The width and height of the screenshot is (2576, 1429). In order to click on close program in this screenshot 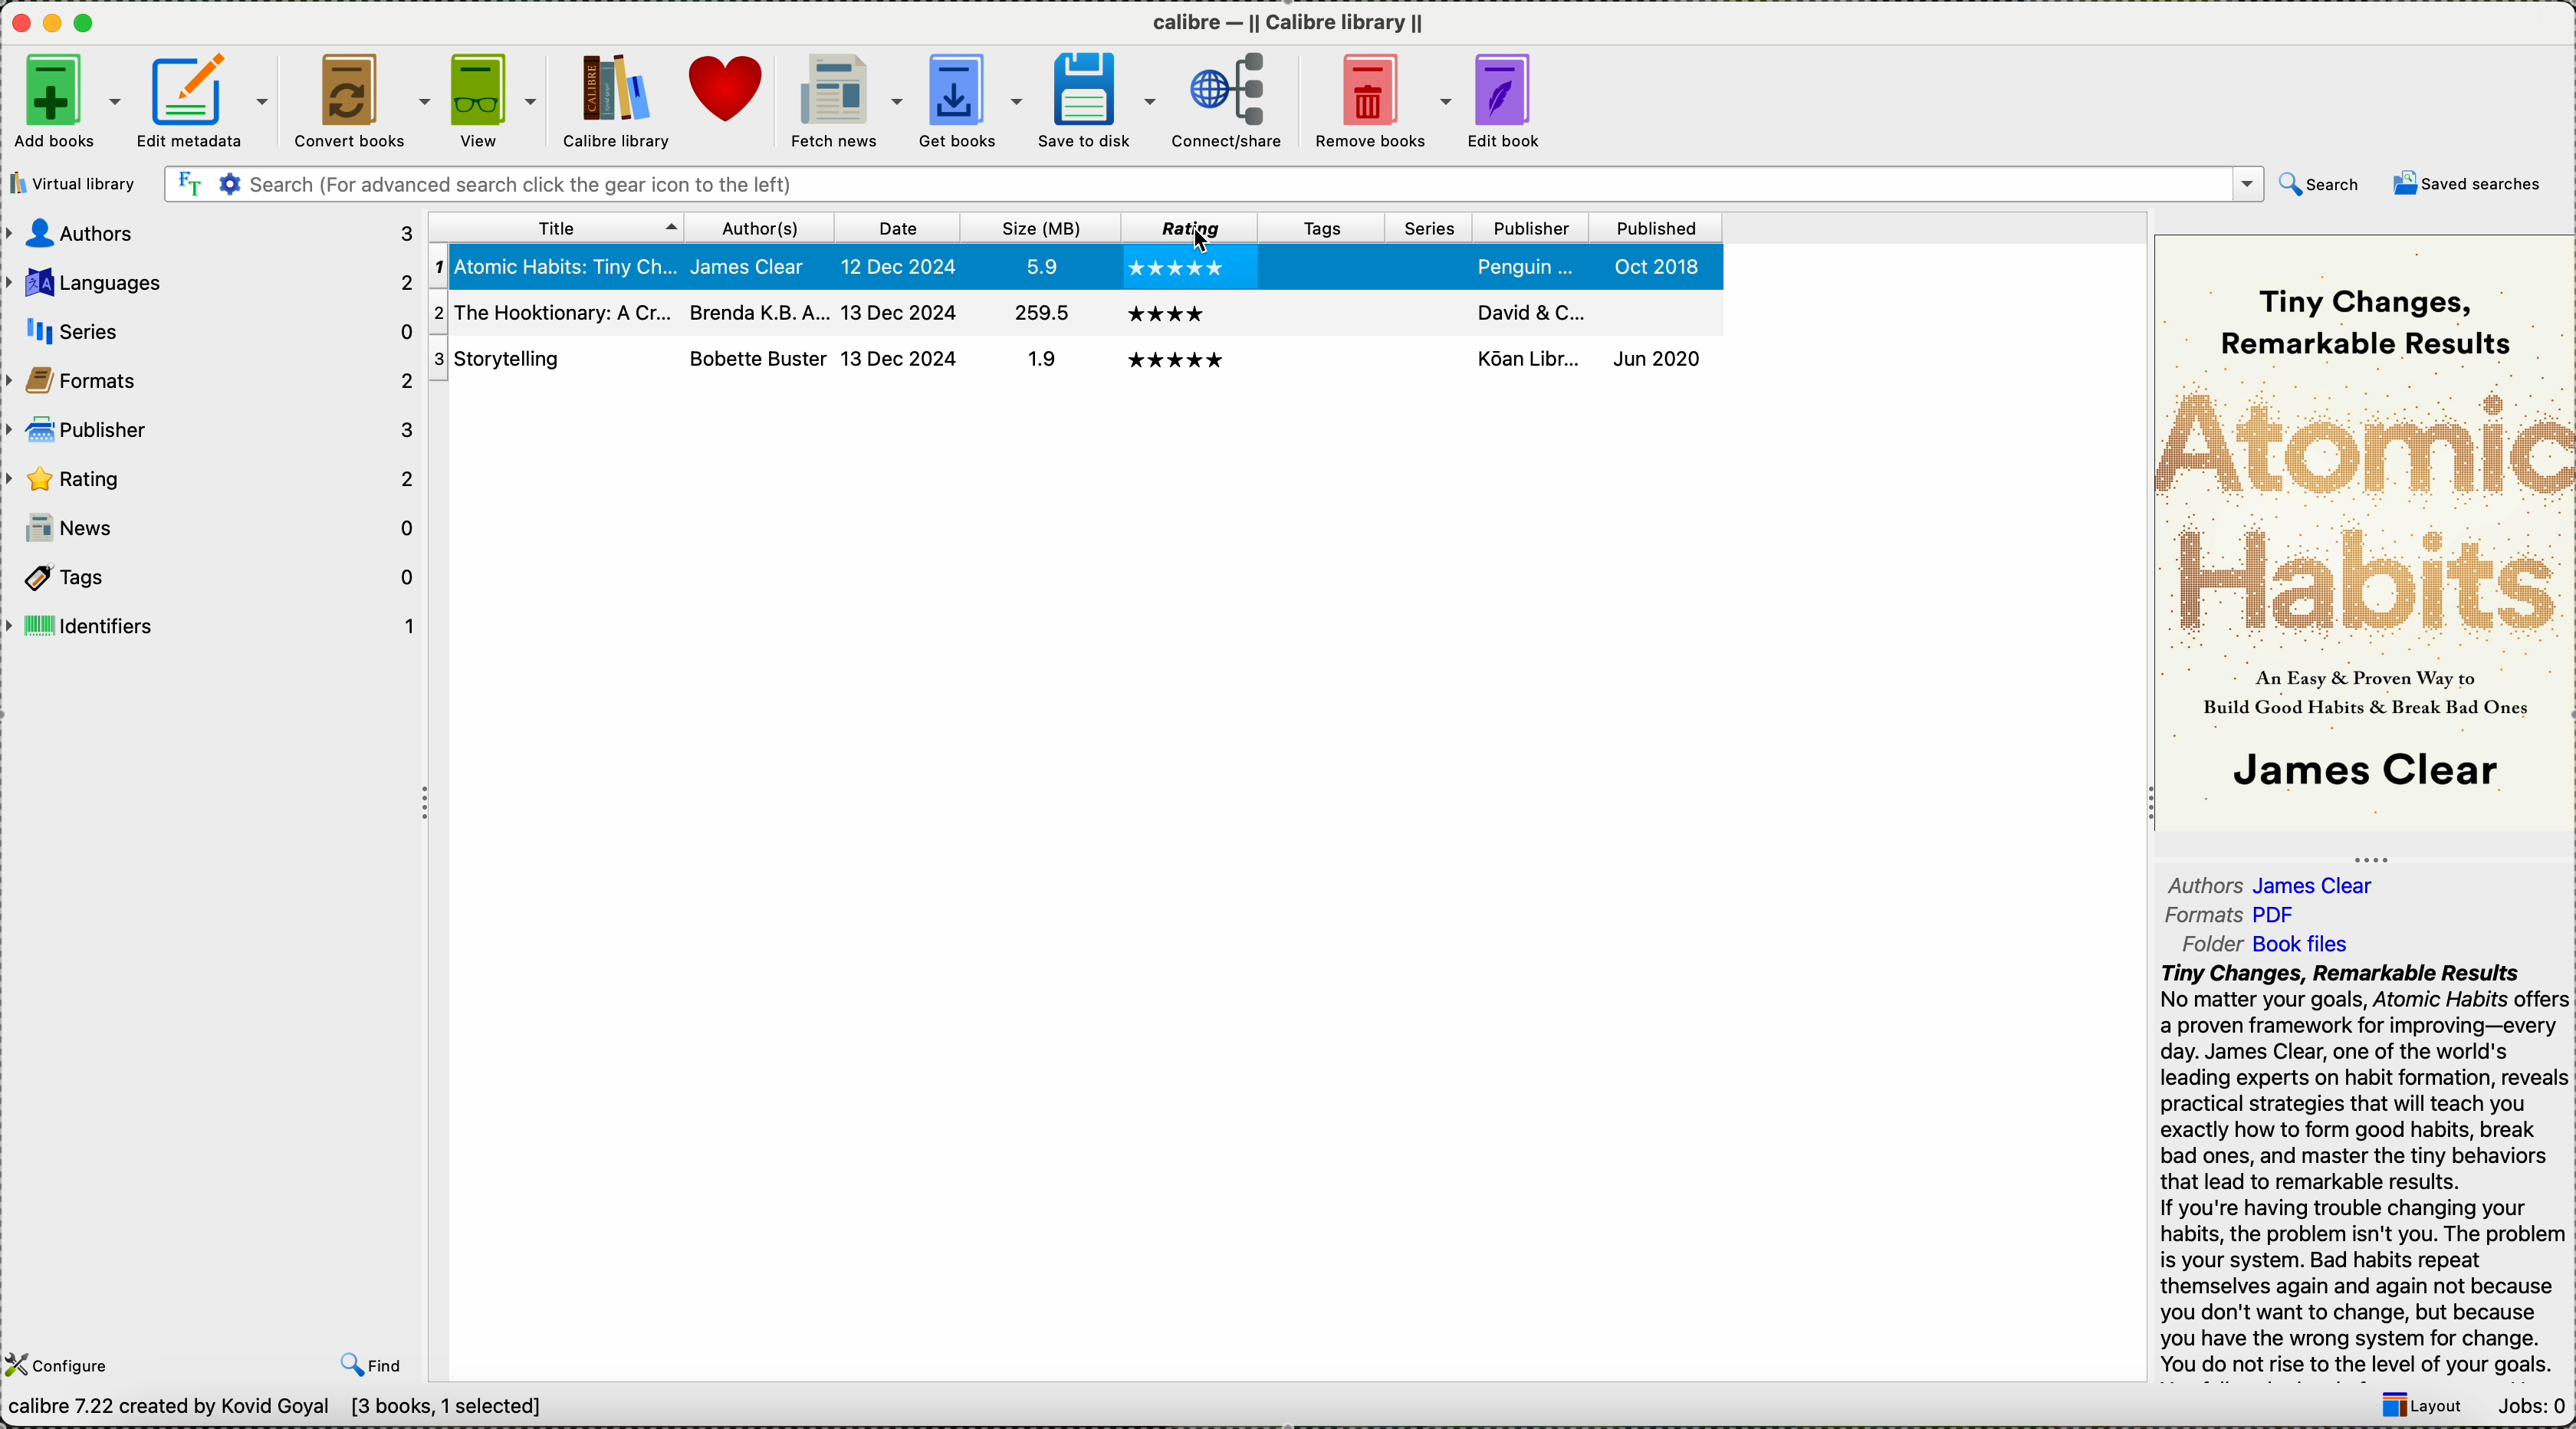, I will do `click(18, 21)`.